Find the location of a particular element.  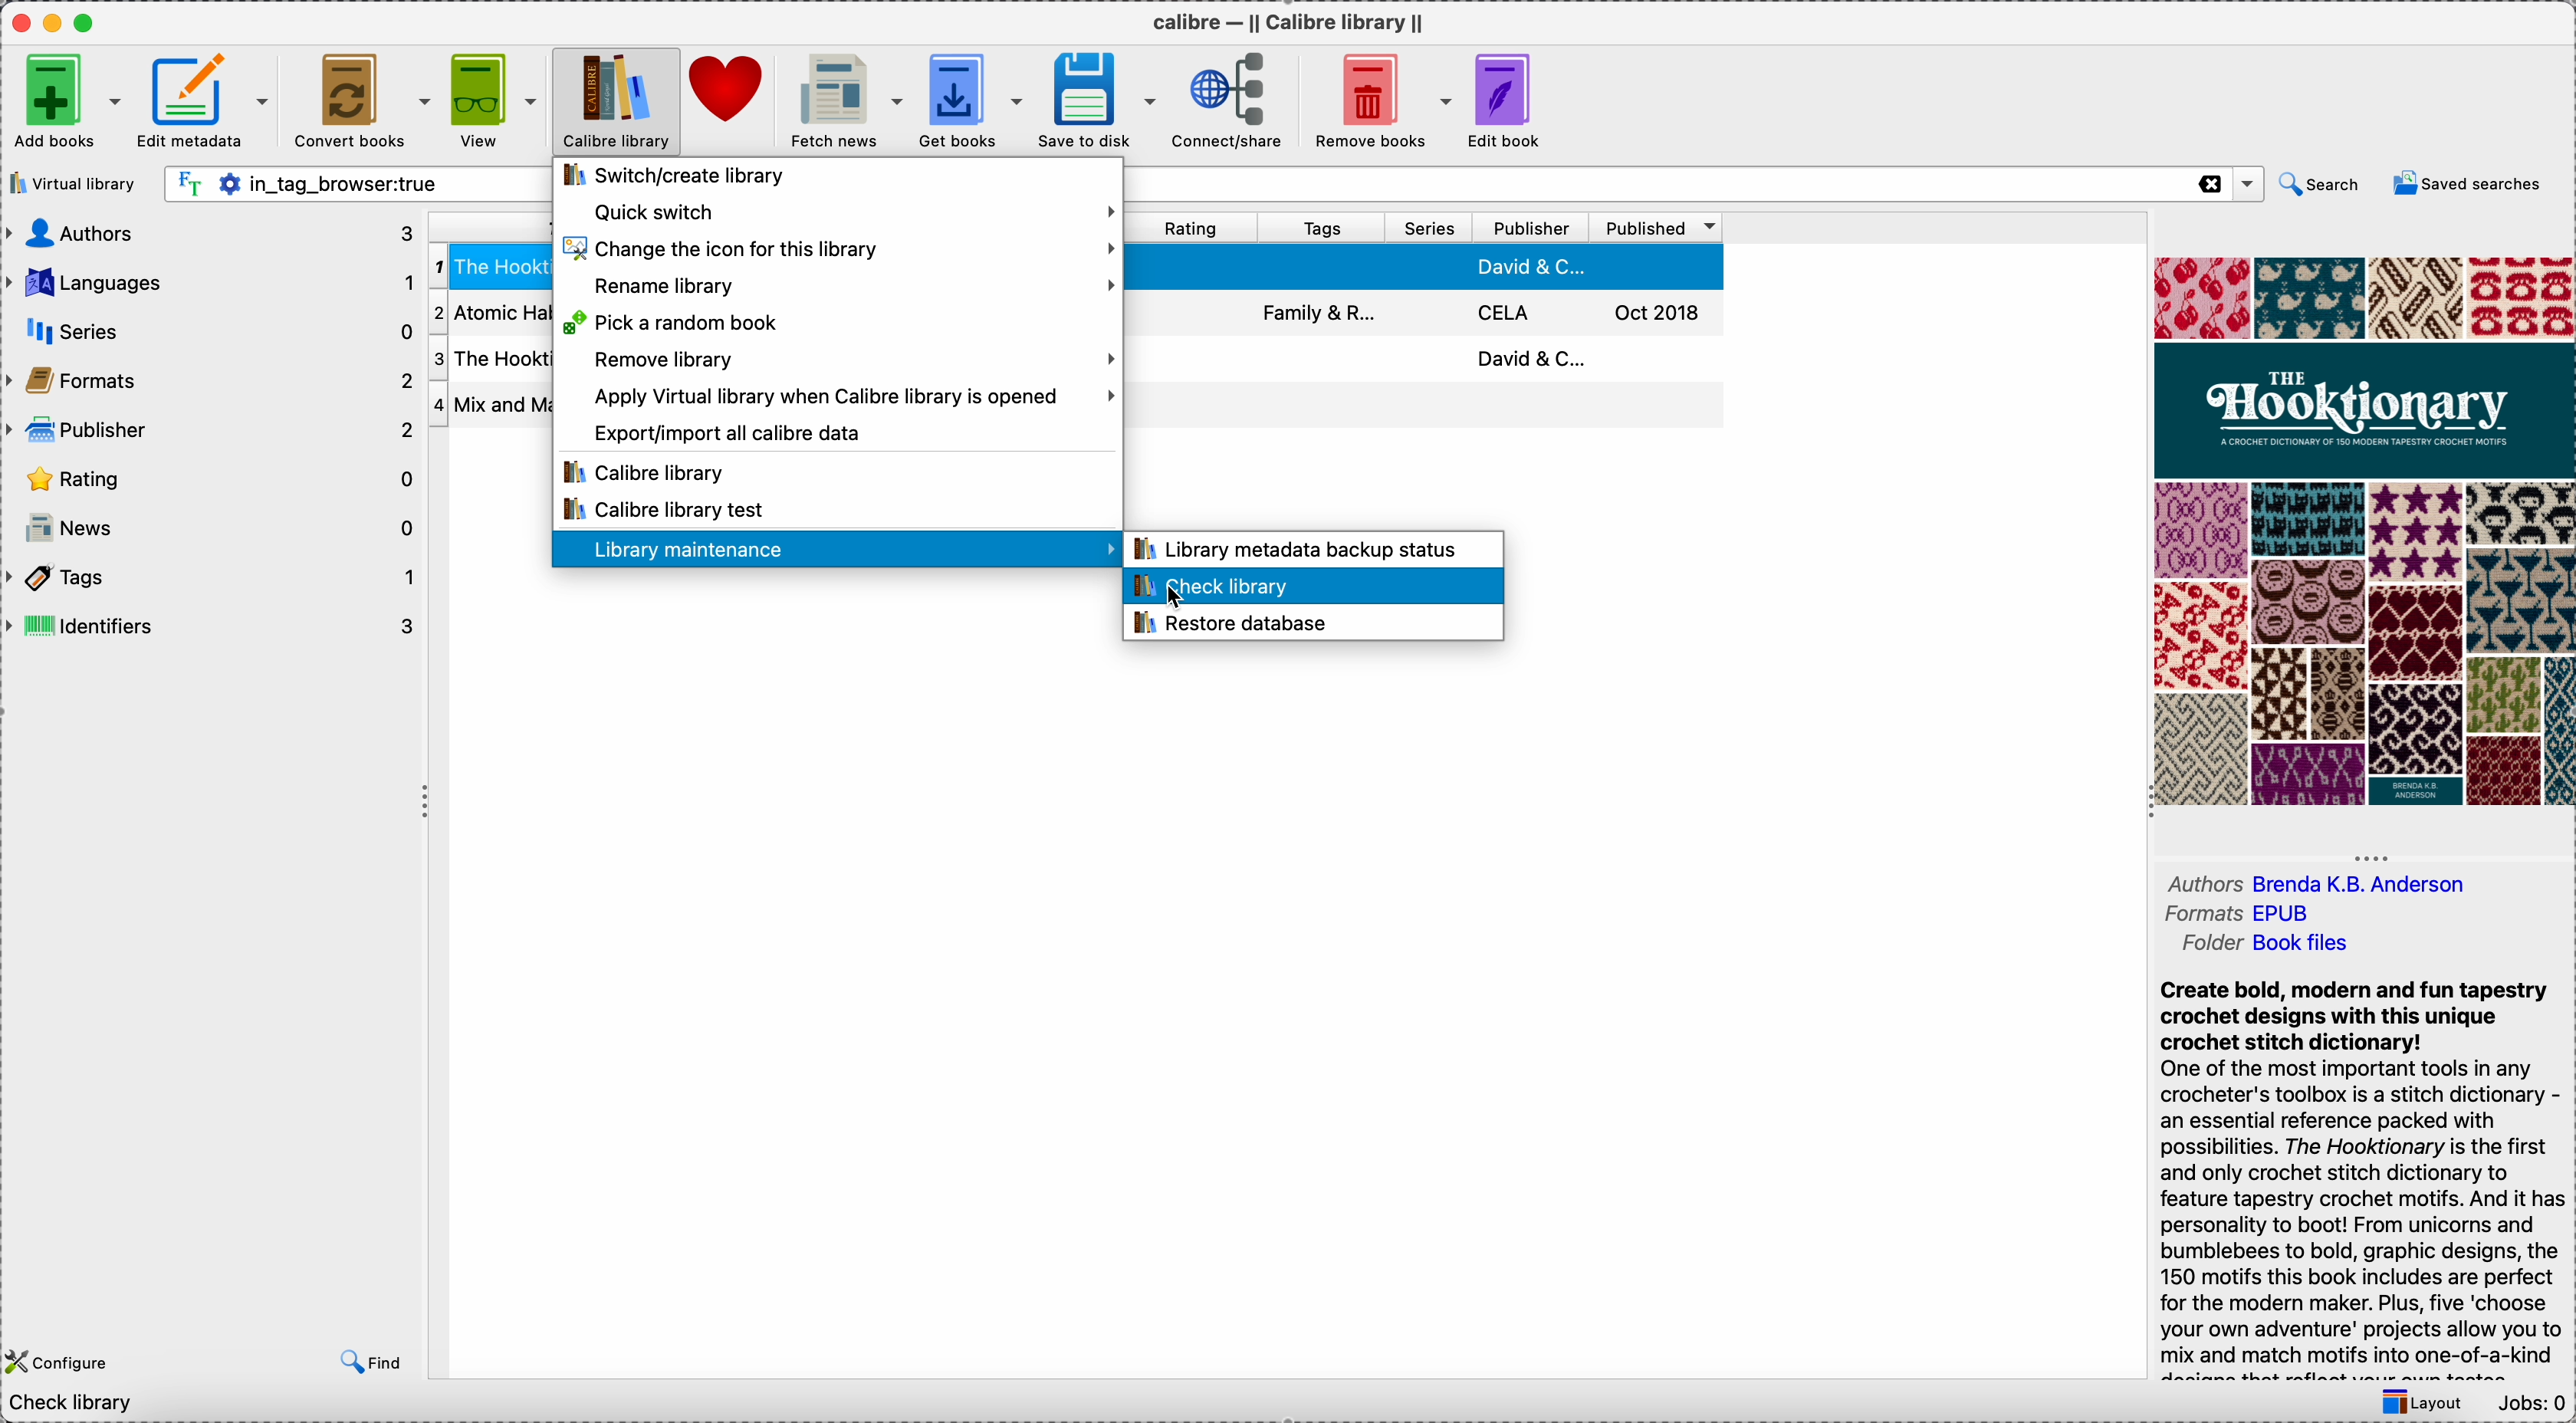

maximize app is located at coordinates (92, 18).